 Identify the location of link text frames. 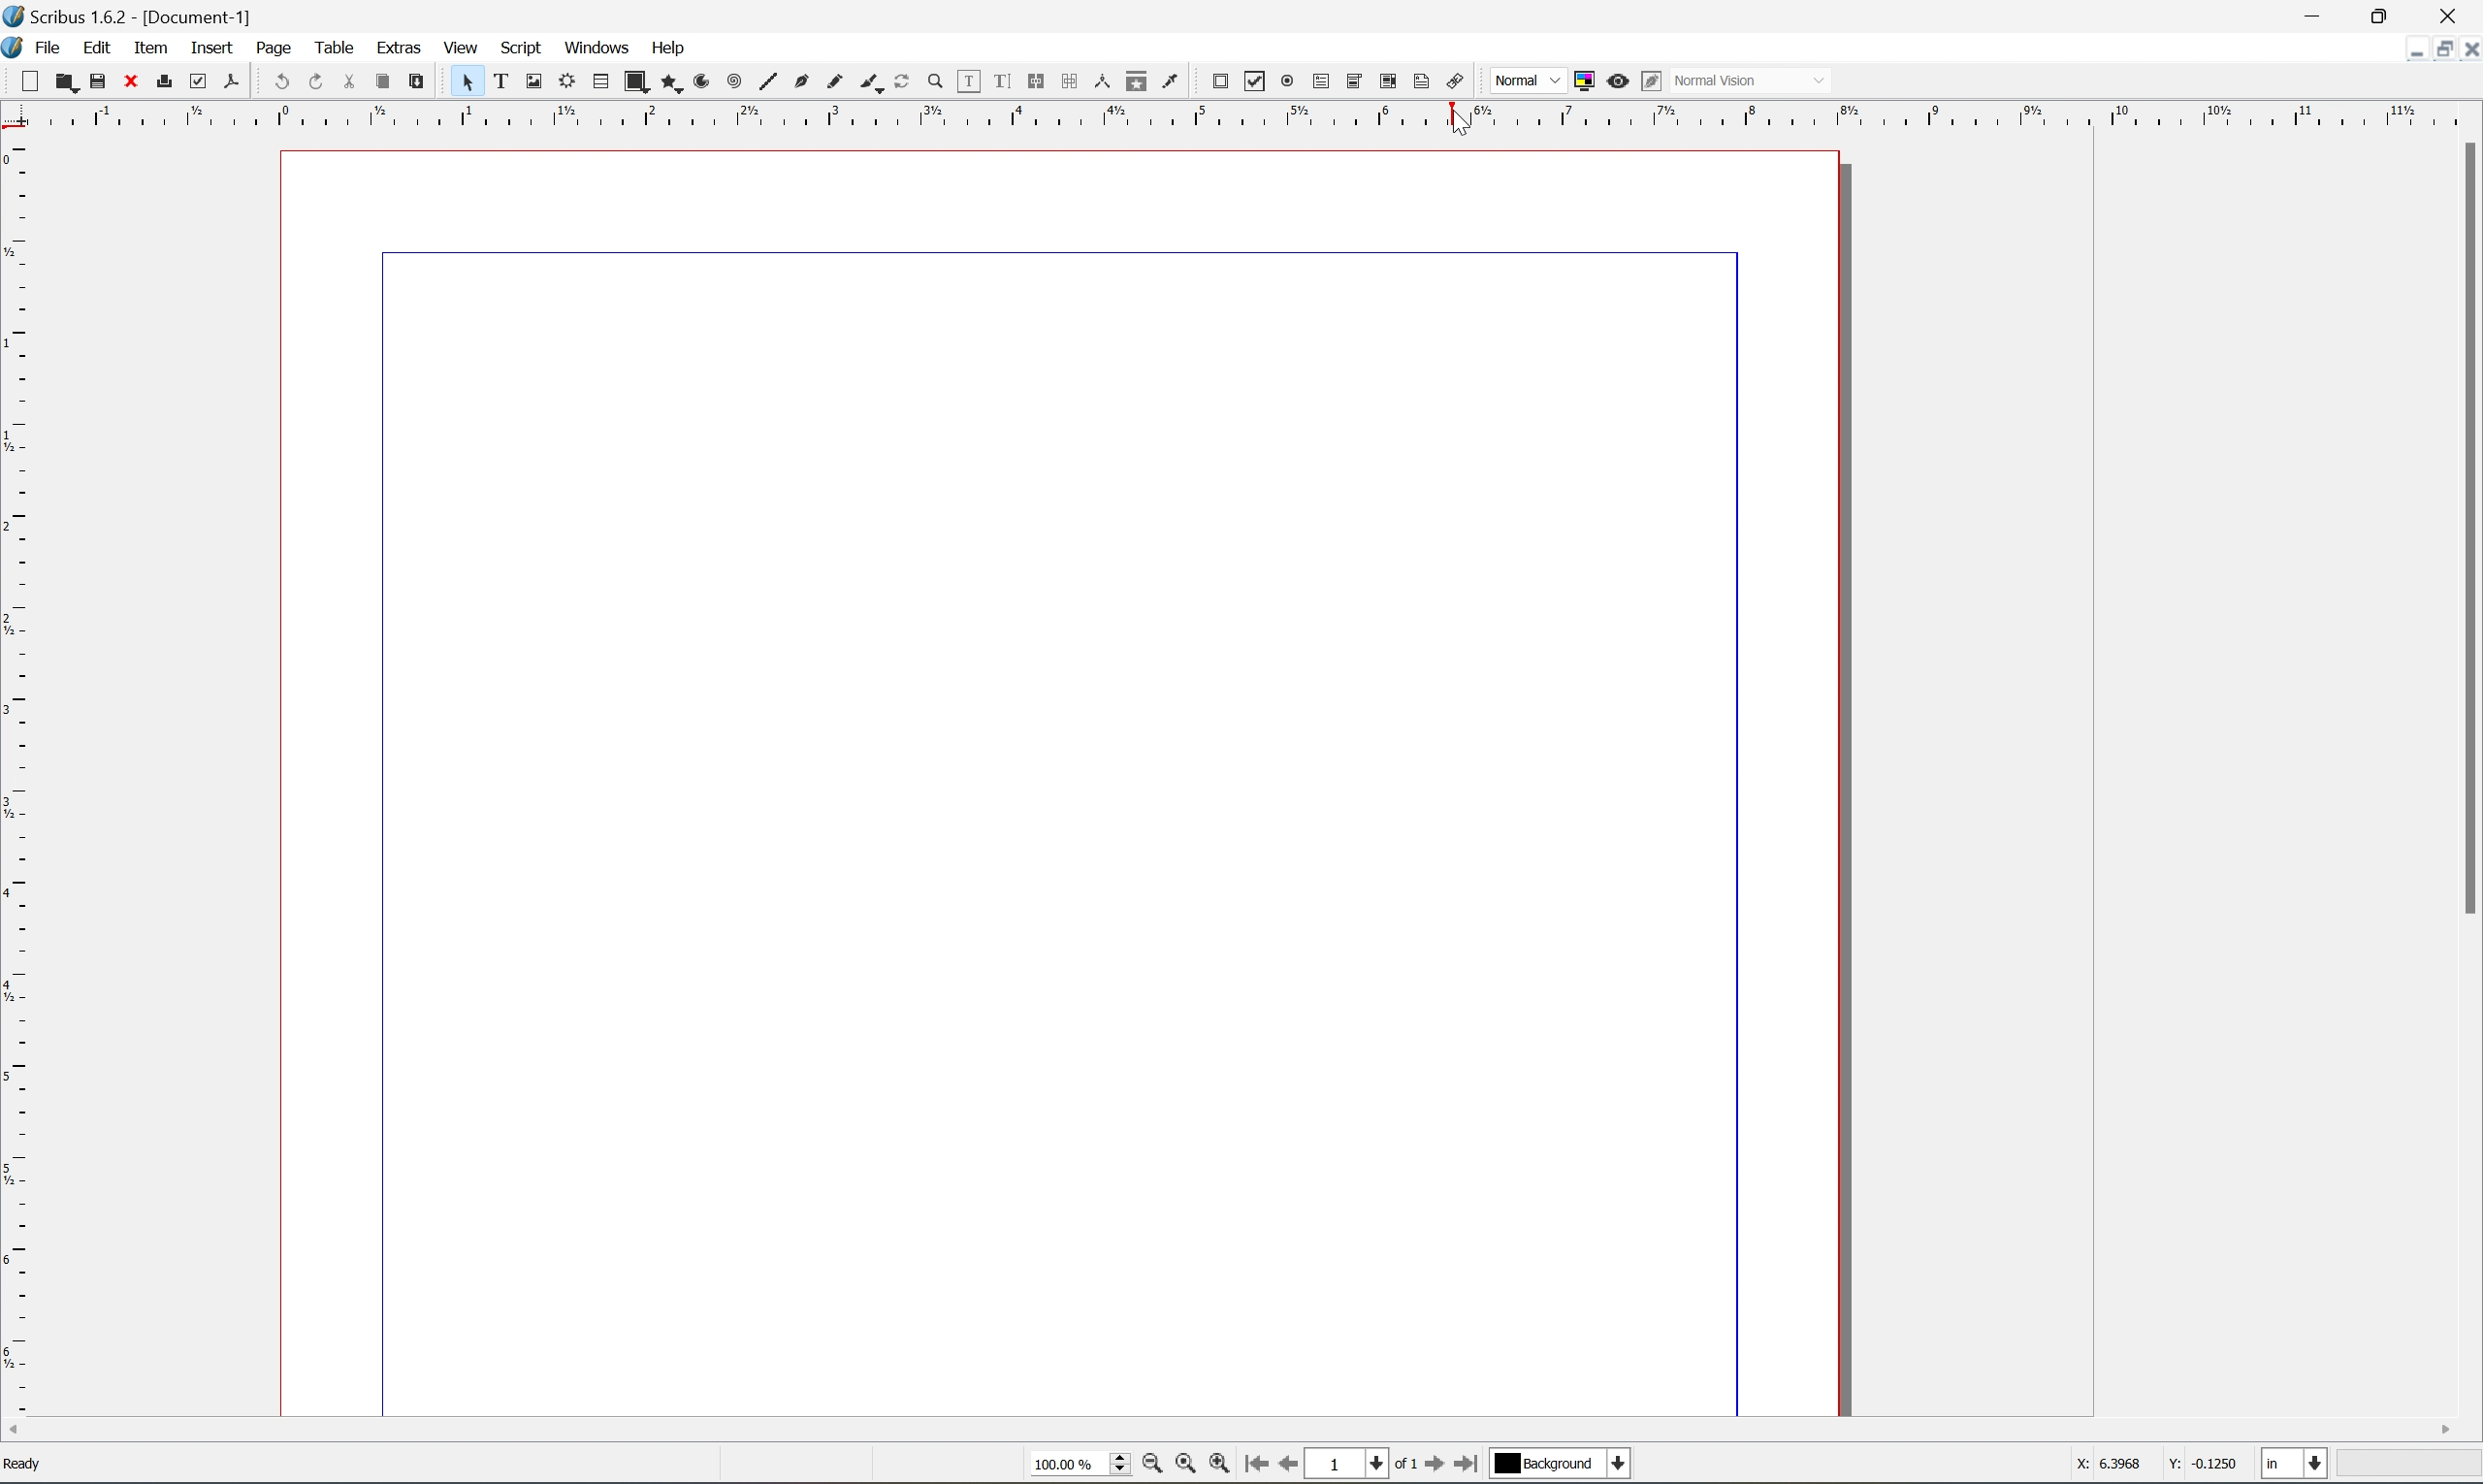
(1038, 84).